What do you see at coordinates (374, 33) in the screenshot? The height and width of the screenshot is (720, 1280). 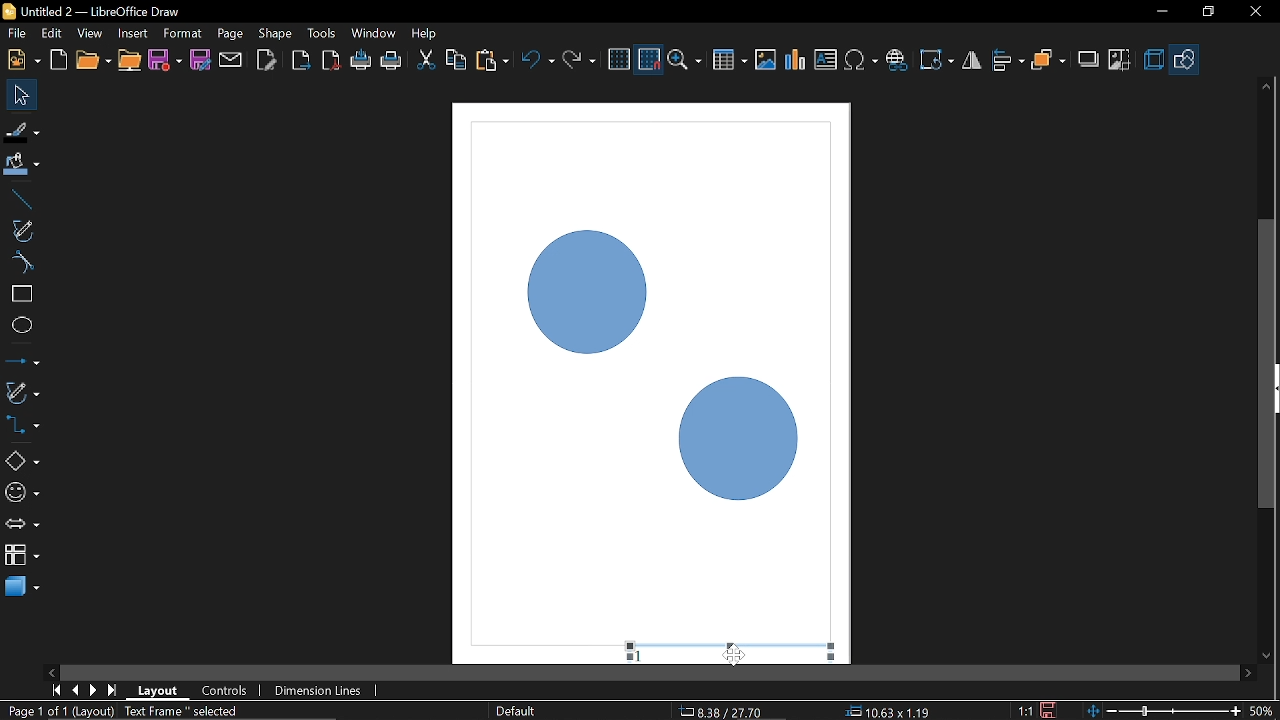 I see `WIndow` at bounding box center [374, 33].